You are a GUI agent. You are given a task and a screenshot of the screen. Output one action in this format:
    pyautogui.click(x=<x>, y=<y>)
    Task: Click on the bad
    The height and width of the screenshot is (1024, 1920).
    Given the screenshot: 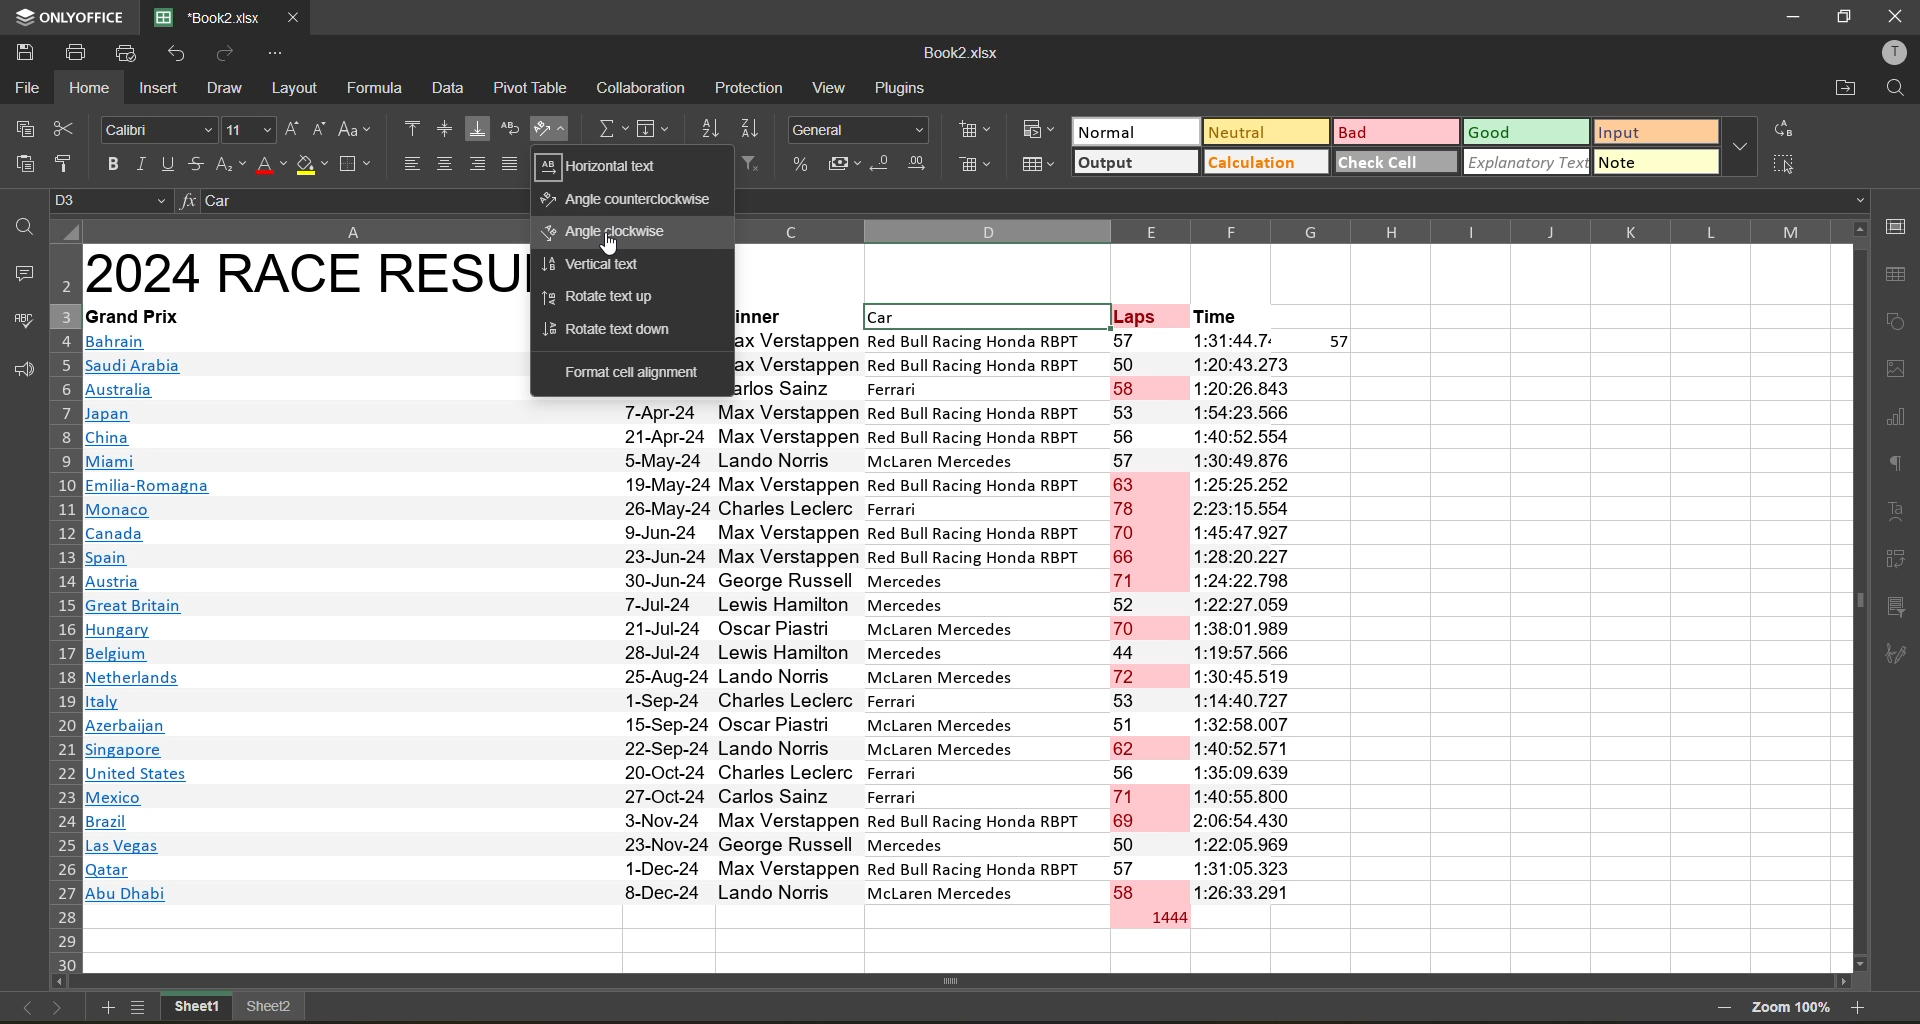 What is the action you would take?
    pyautogui.click(x=1398, y=131)
    